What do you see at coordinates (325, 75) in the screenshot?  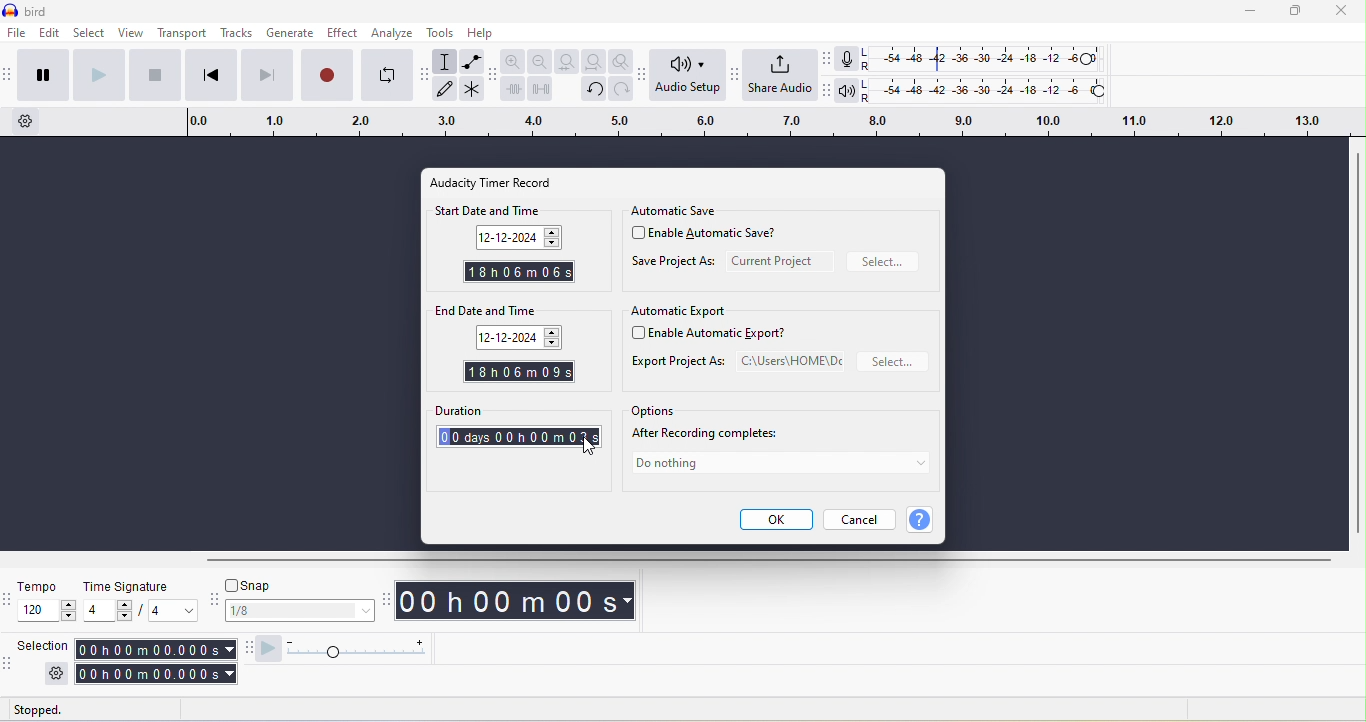 I see `record/record new track` at bounding box center [325, 75].